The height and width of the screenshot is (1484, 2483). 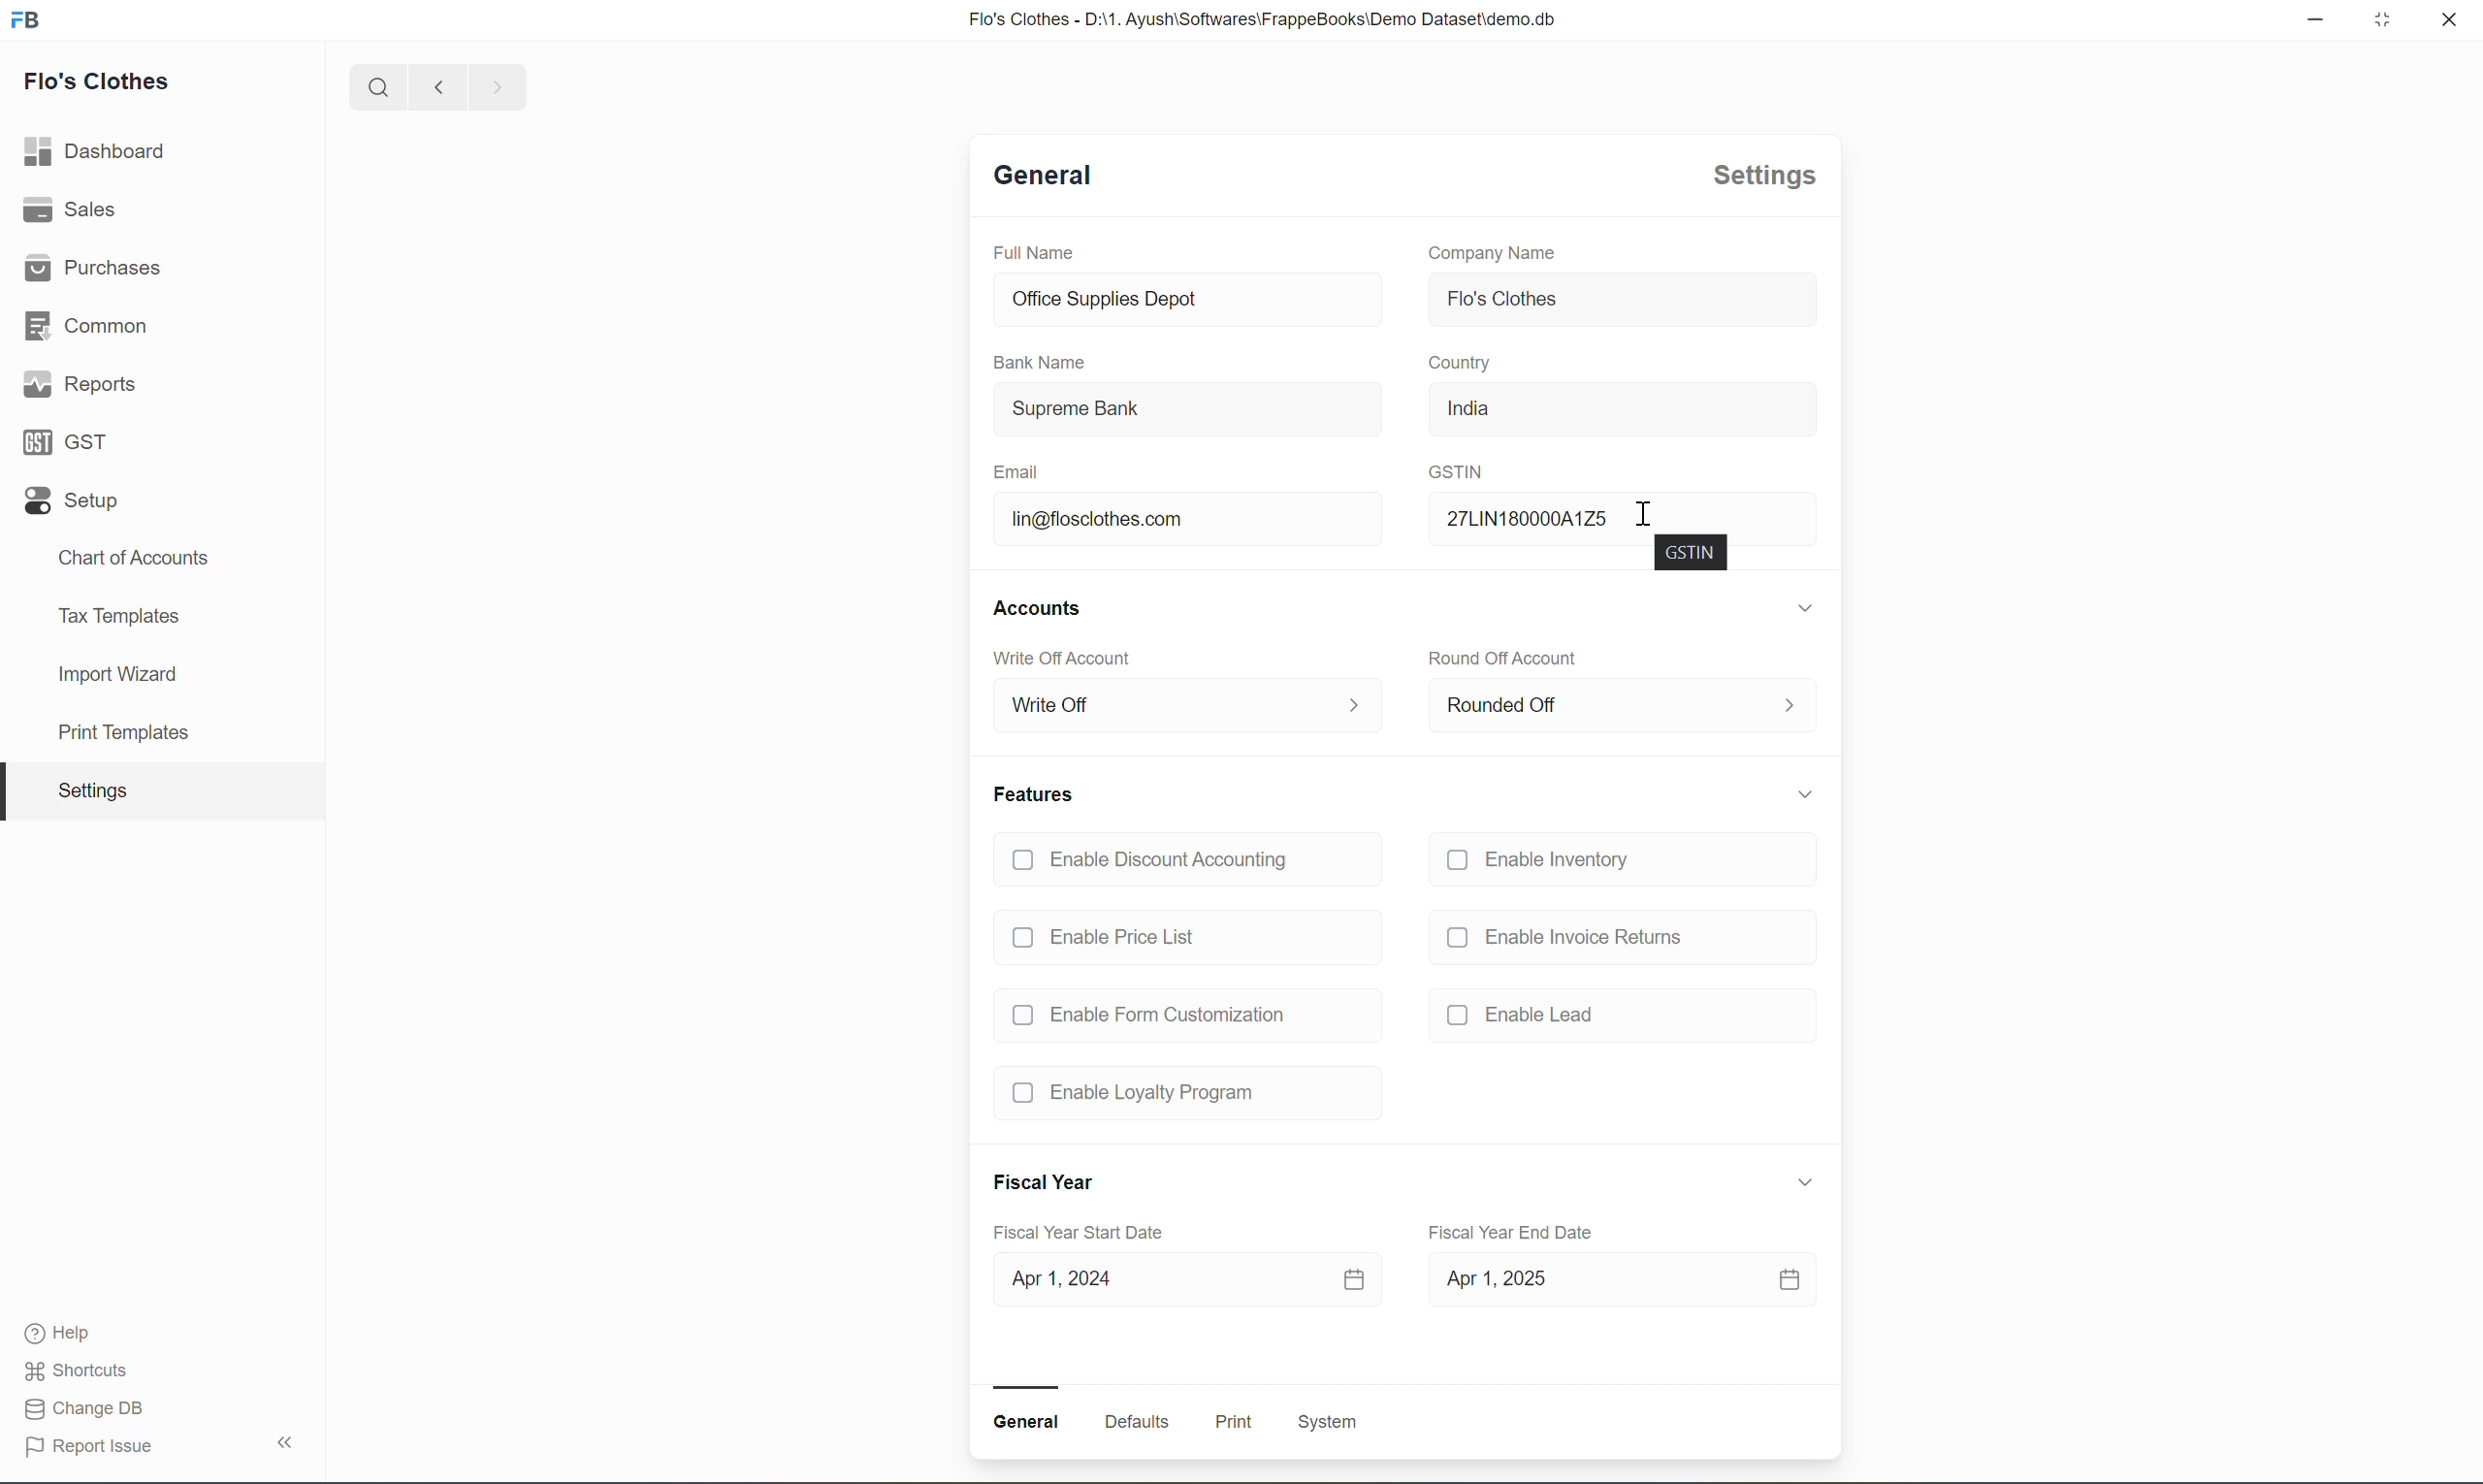 I want to click on Reports, so click(x=80, y=388).